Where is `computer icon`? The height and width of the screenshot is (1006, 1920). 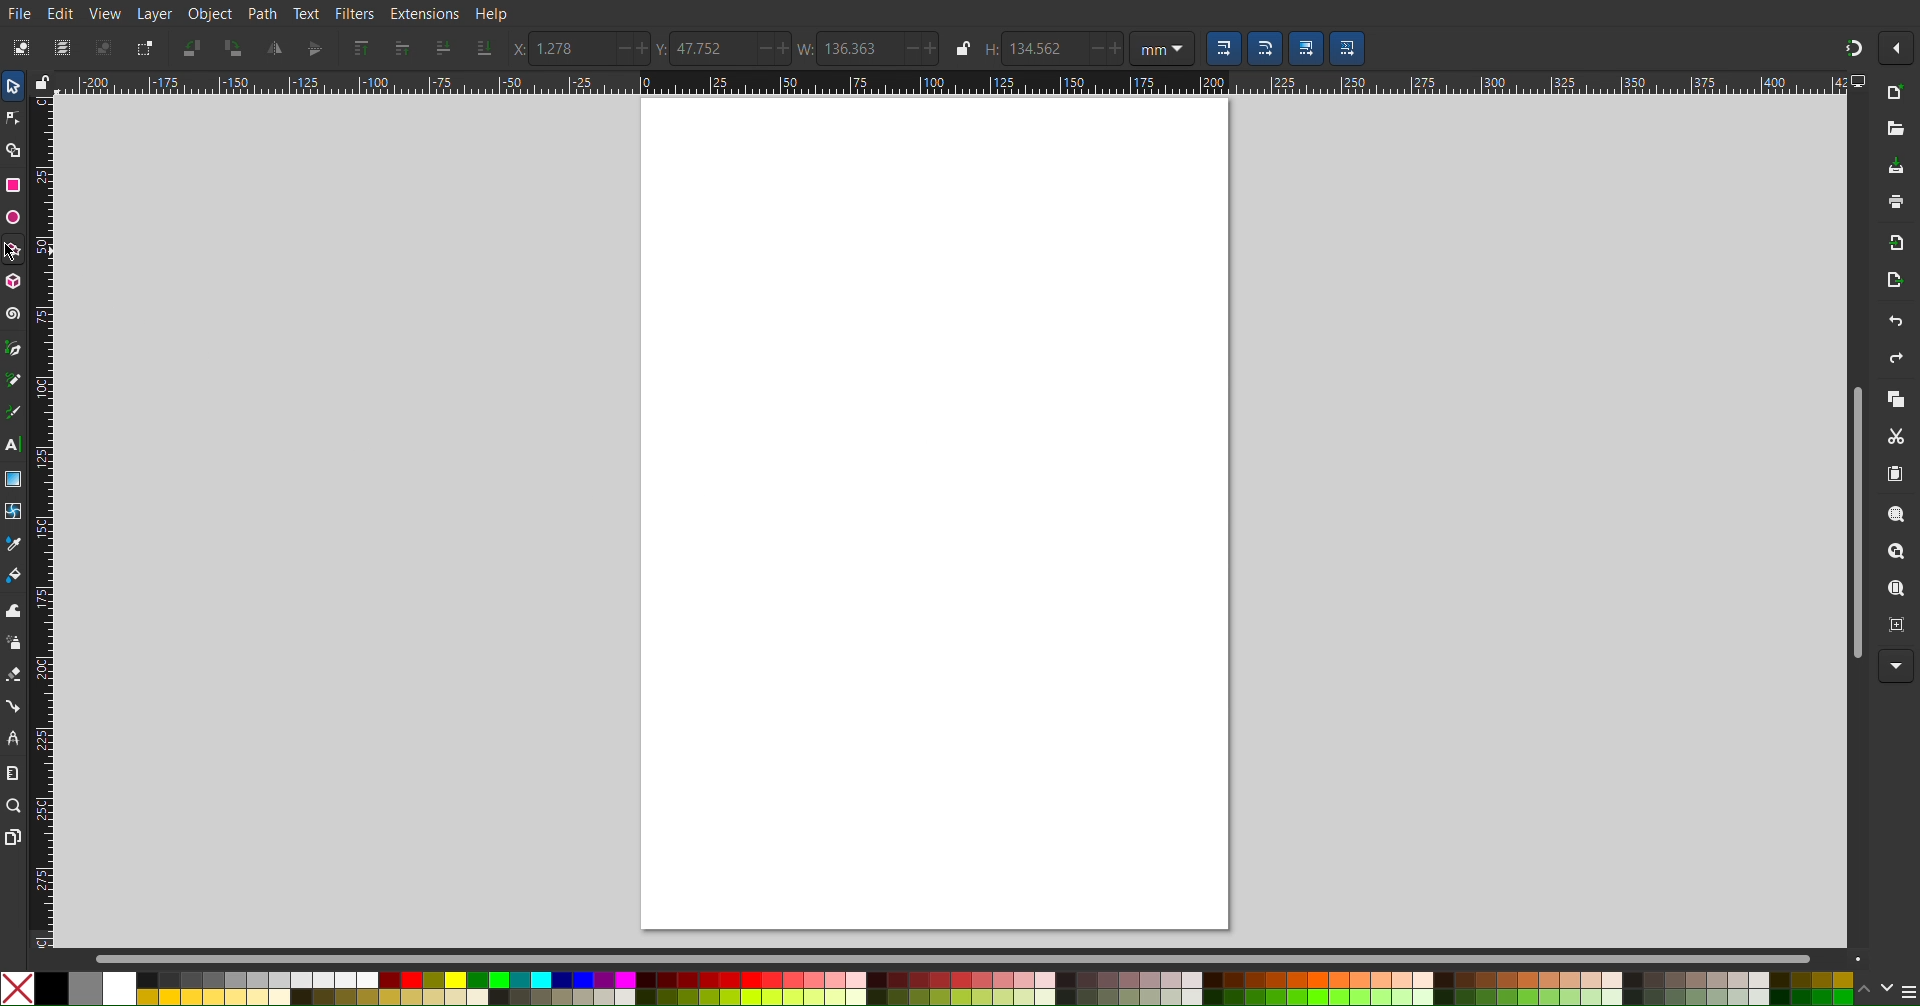 computer icon is located at coordinates (1861, 81).